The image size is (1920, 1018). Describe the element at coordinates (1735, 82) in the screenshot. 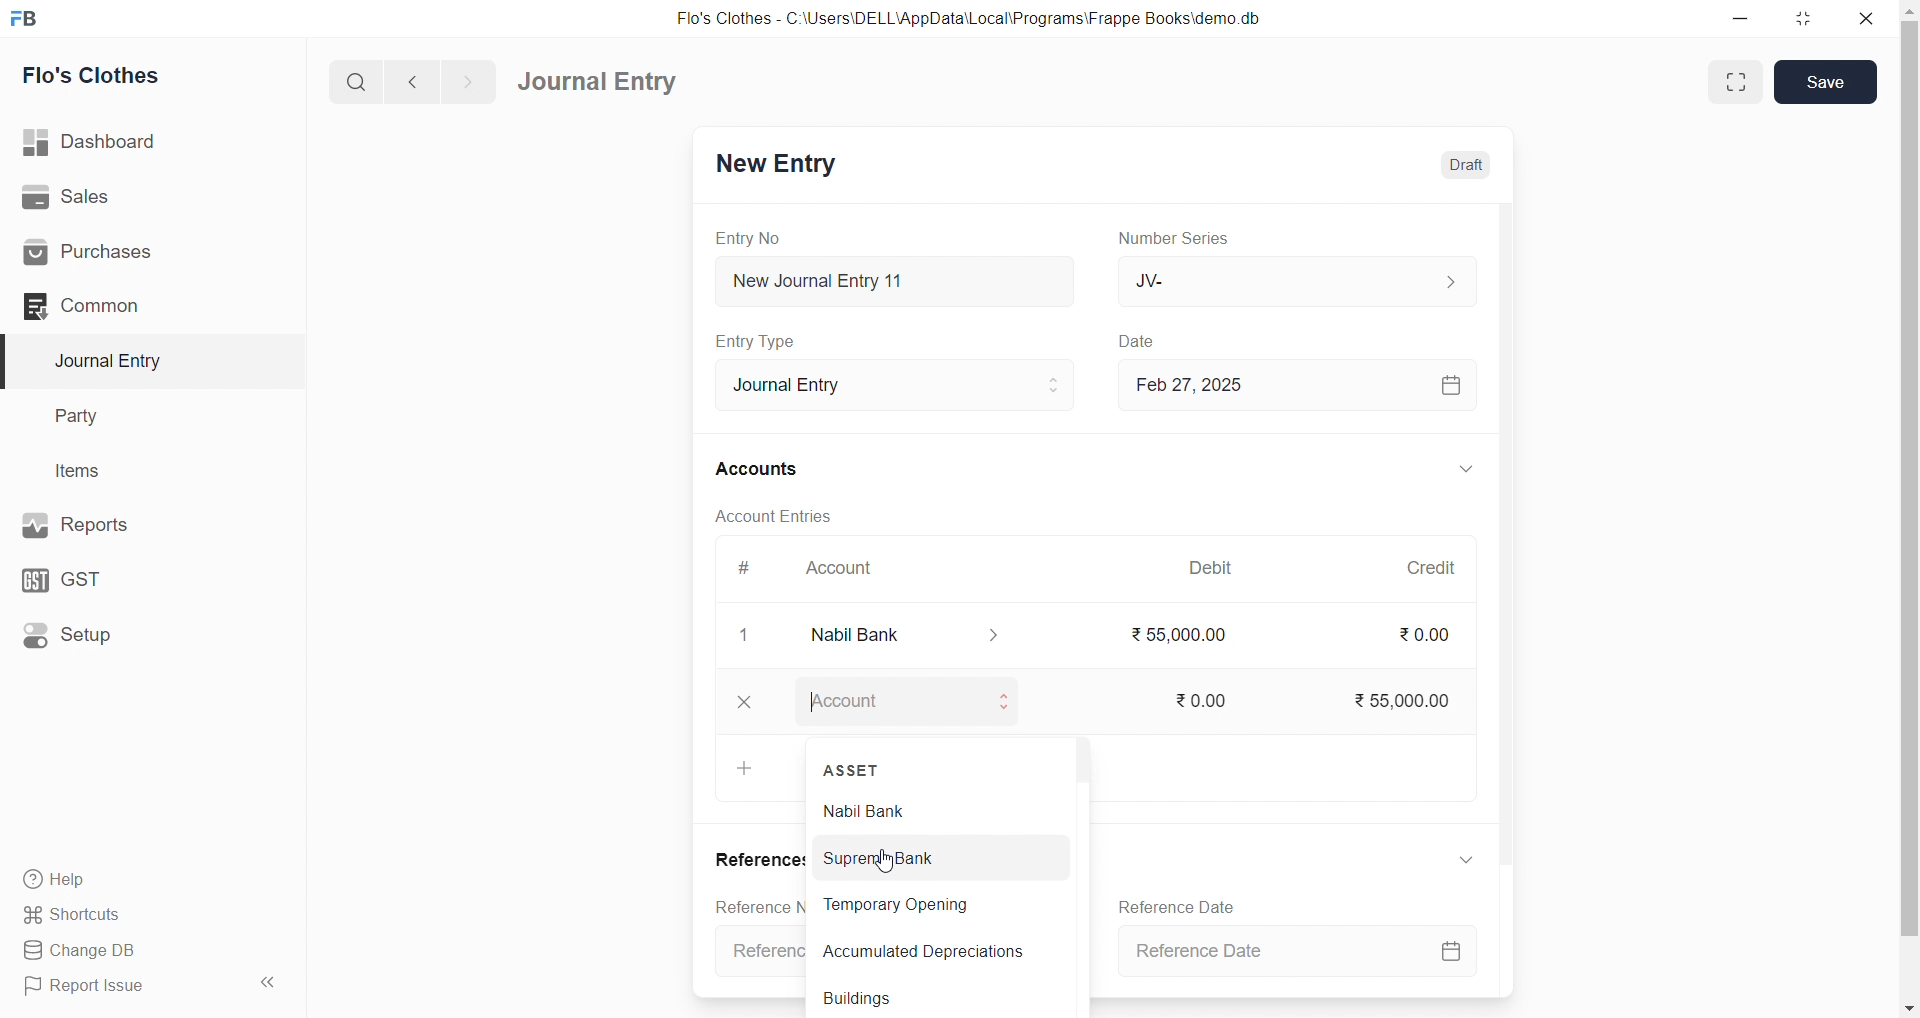

I see `Fit window` at that location.